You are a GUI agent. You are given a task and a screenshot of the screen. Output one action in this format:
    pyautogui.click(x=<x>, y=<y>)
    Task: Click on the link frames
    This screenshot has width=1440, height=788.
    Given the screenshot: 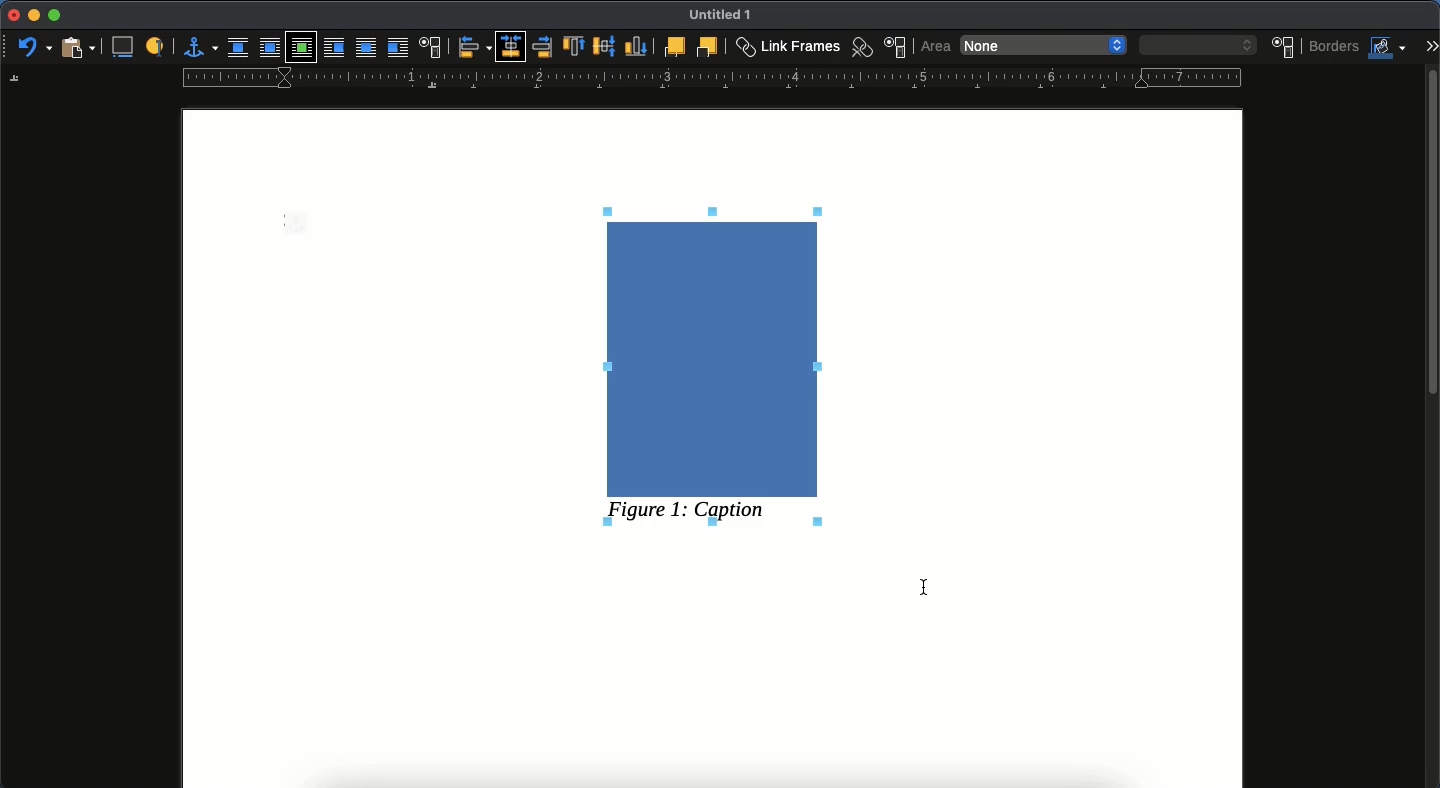 What is the action you would take?
    pyautogui.click(x=787, y=47)
    